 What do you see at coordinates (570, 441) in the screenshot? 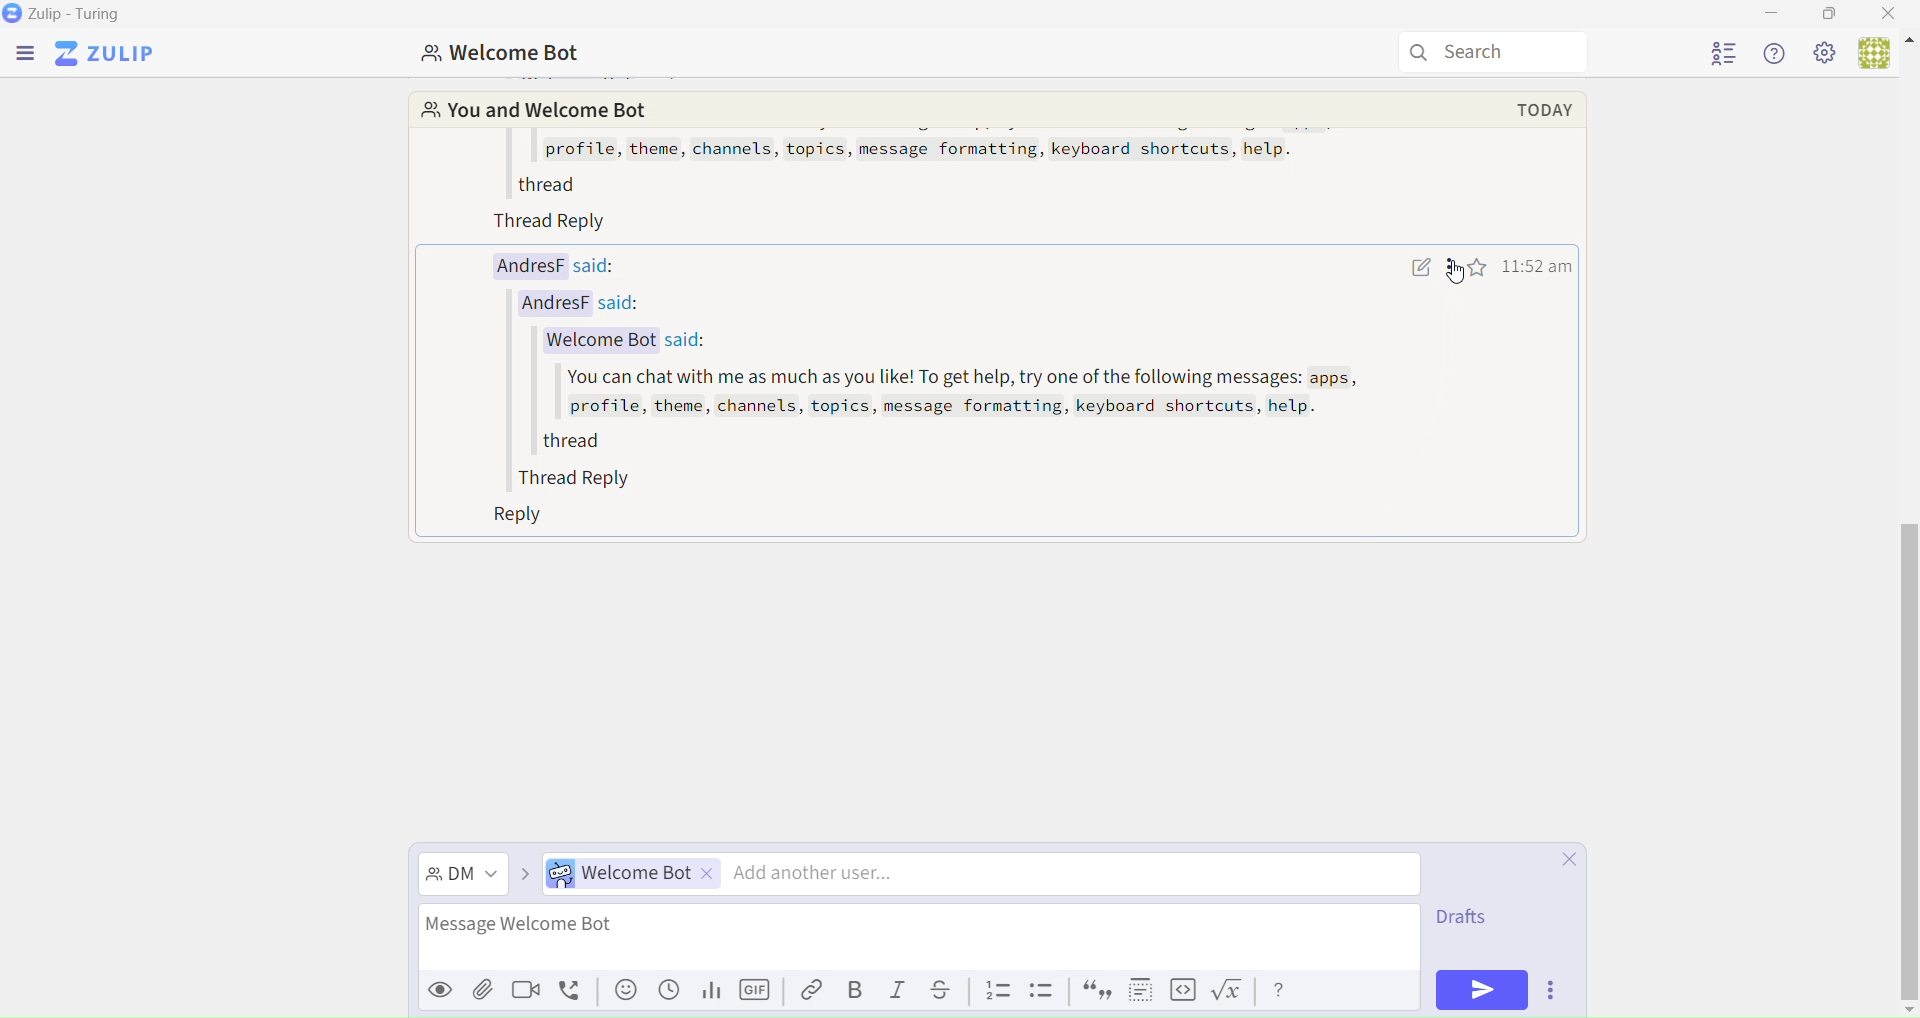
I see `thread` at bounding box center [570, 441].